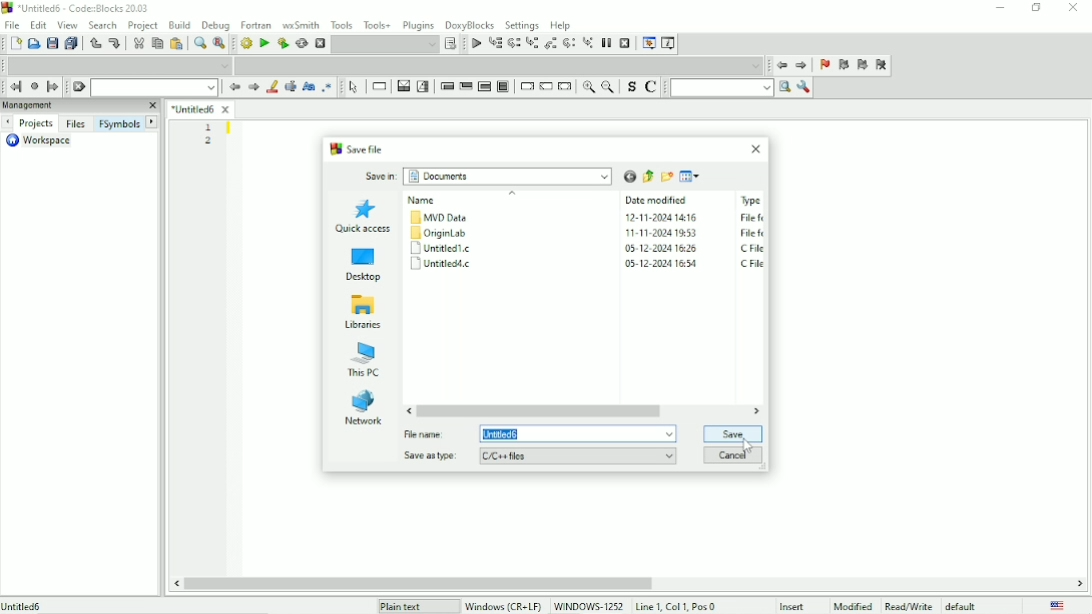  What do you see at coordinates (15, 44) in the screenshot?
I see `New file` at bounding box center [15, 44].